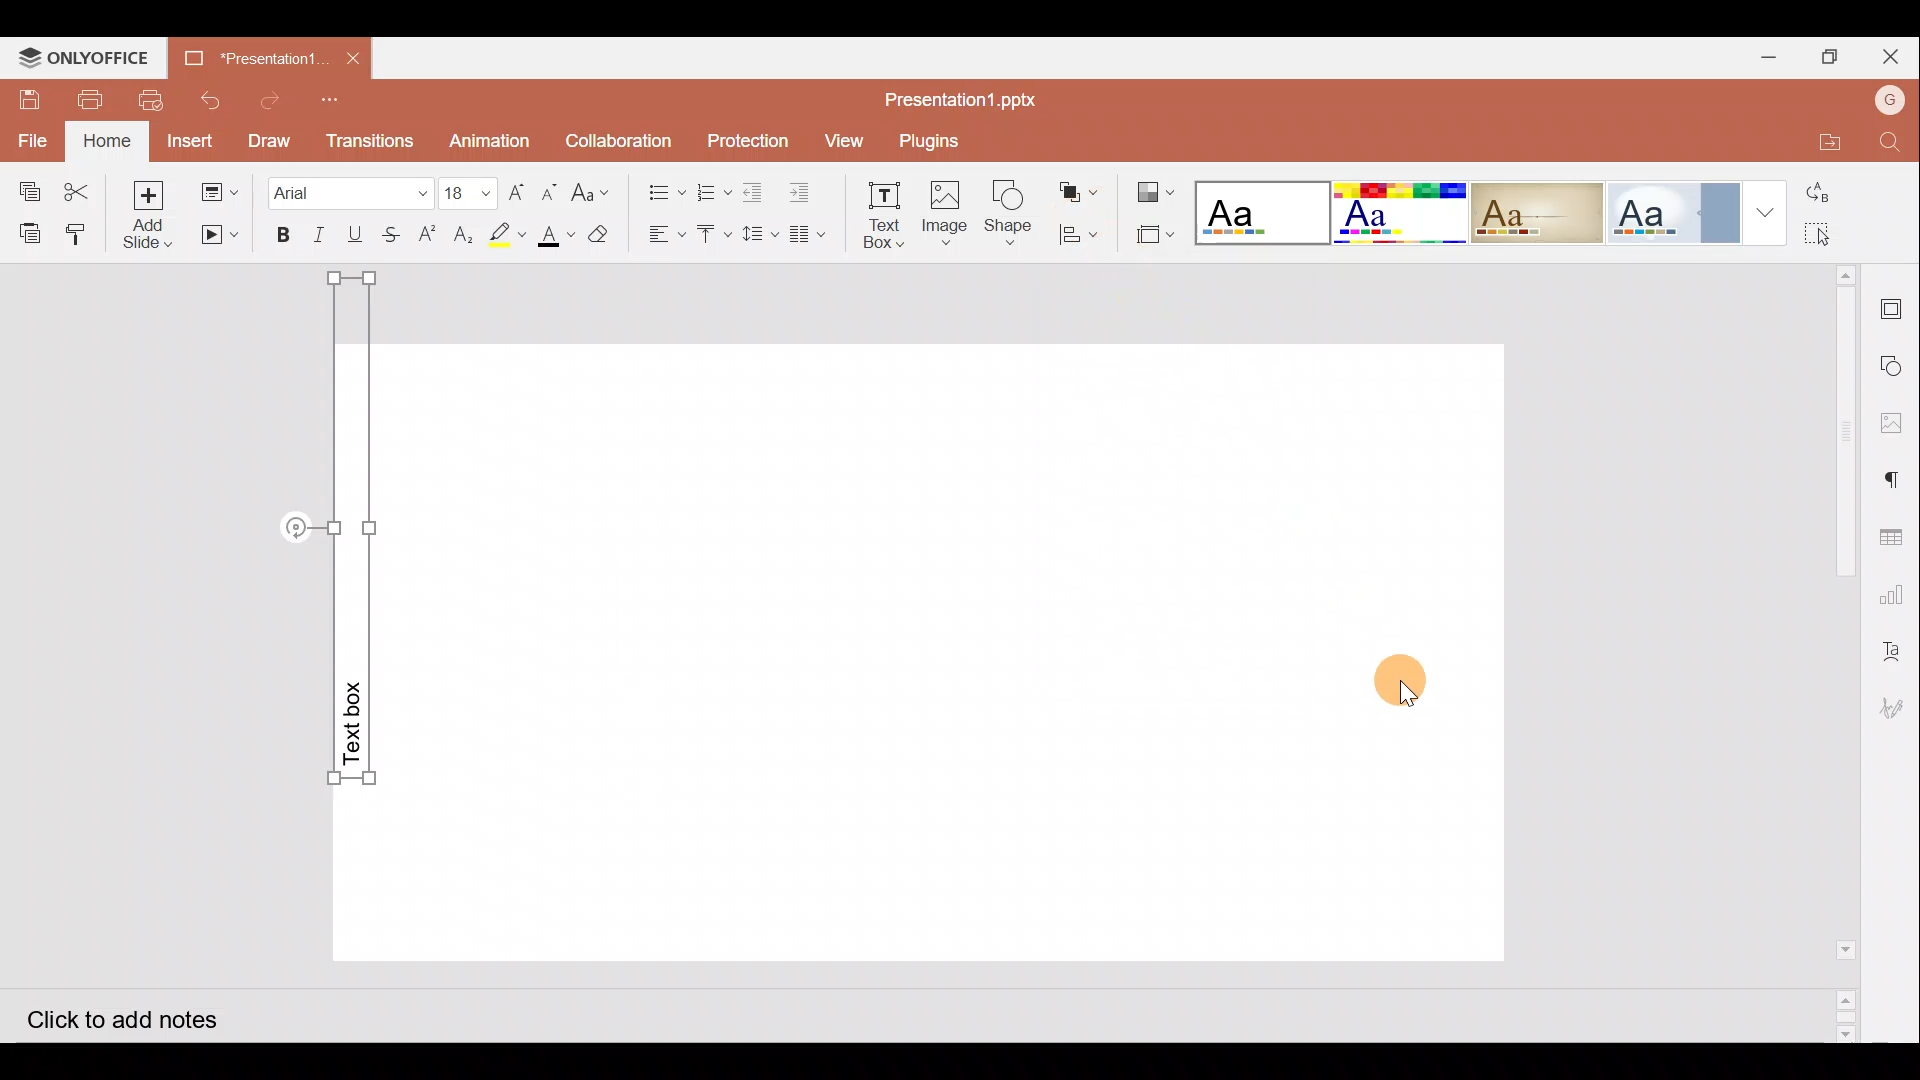 The height and width of the screenshot is (1080, 1920). Describe the element at coordinates (1896, 534) in the screenshot. I see `Table settings` at that location.